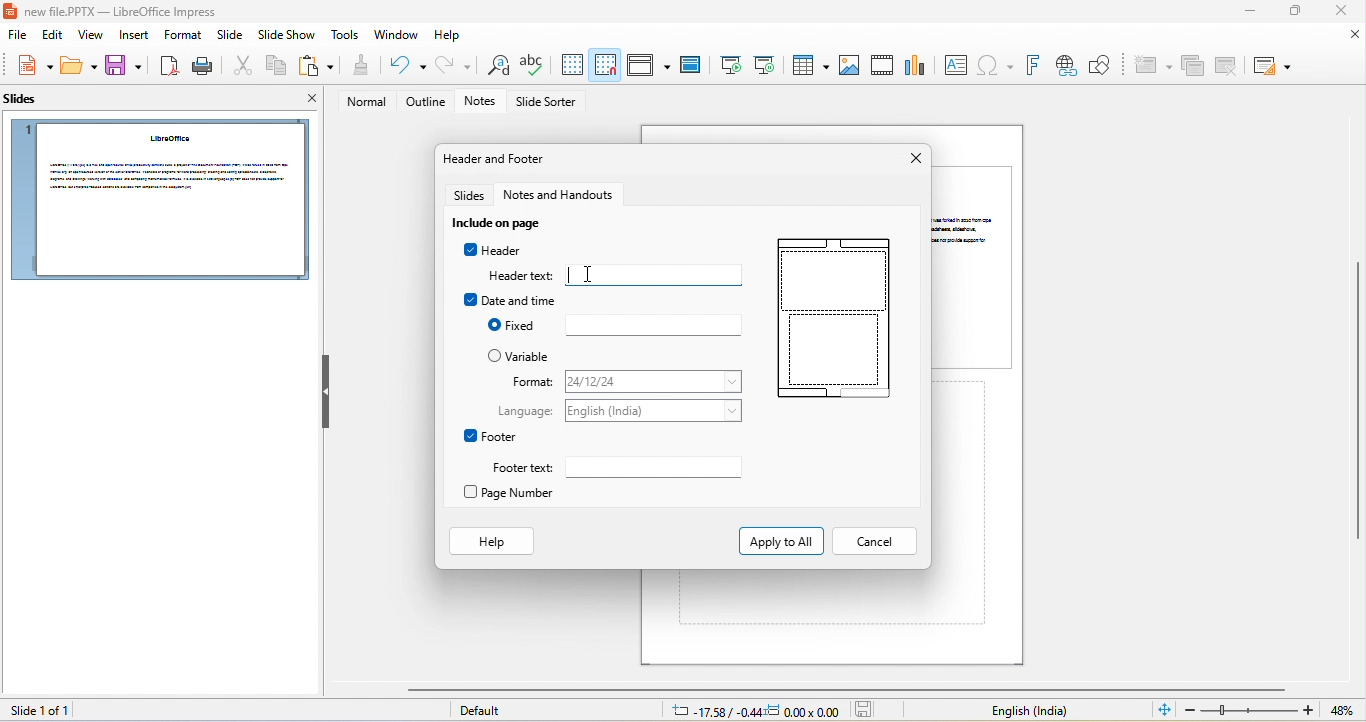 The width and height of the screenshot is (1366, 722). What do you see at coordinates (1293, 12) in the screenshot?
I see `maximize` at bounding box center [1293, 12].